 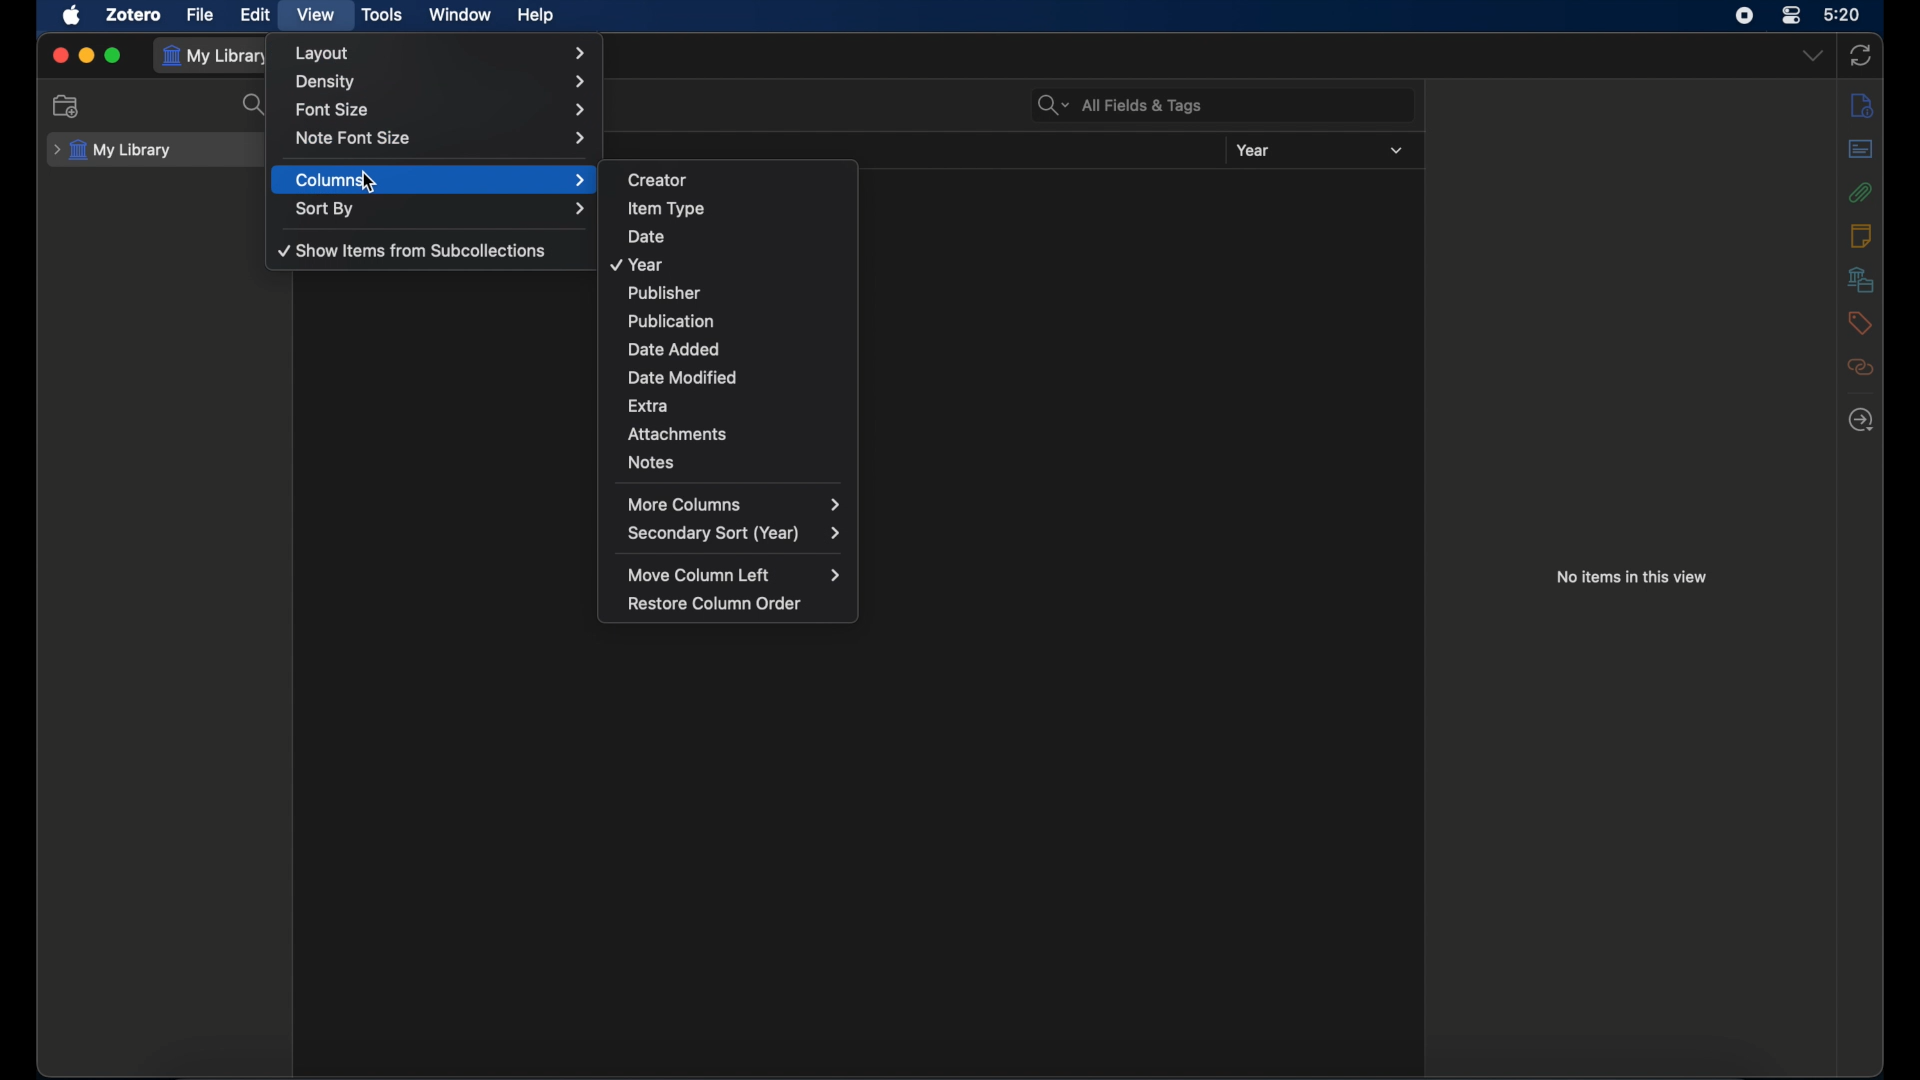 What do you see at coordinates (738, 462) in the screenshot?
I see `notes` at bounding box center [738, 462].